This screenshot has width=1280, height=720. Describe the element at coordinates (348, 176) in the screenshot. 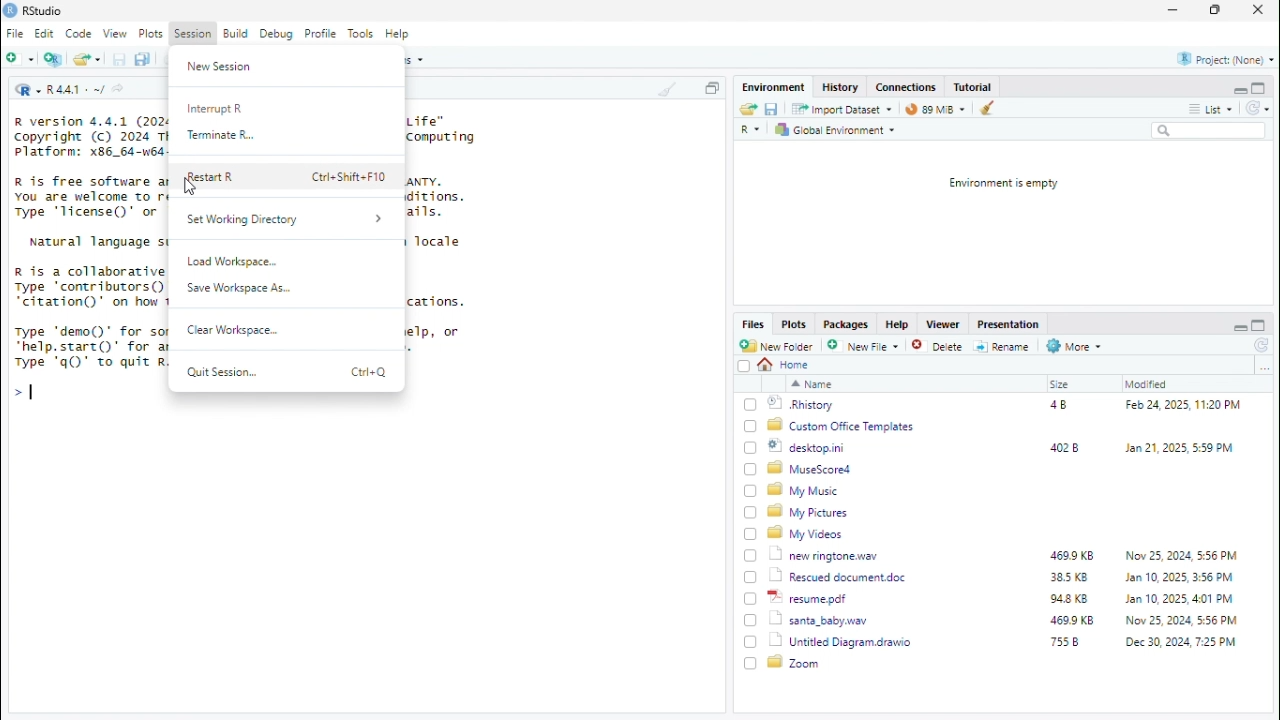

I see `Ctrl+Shift+F10` at that location.